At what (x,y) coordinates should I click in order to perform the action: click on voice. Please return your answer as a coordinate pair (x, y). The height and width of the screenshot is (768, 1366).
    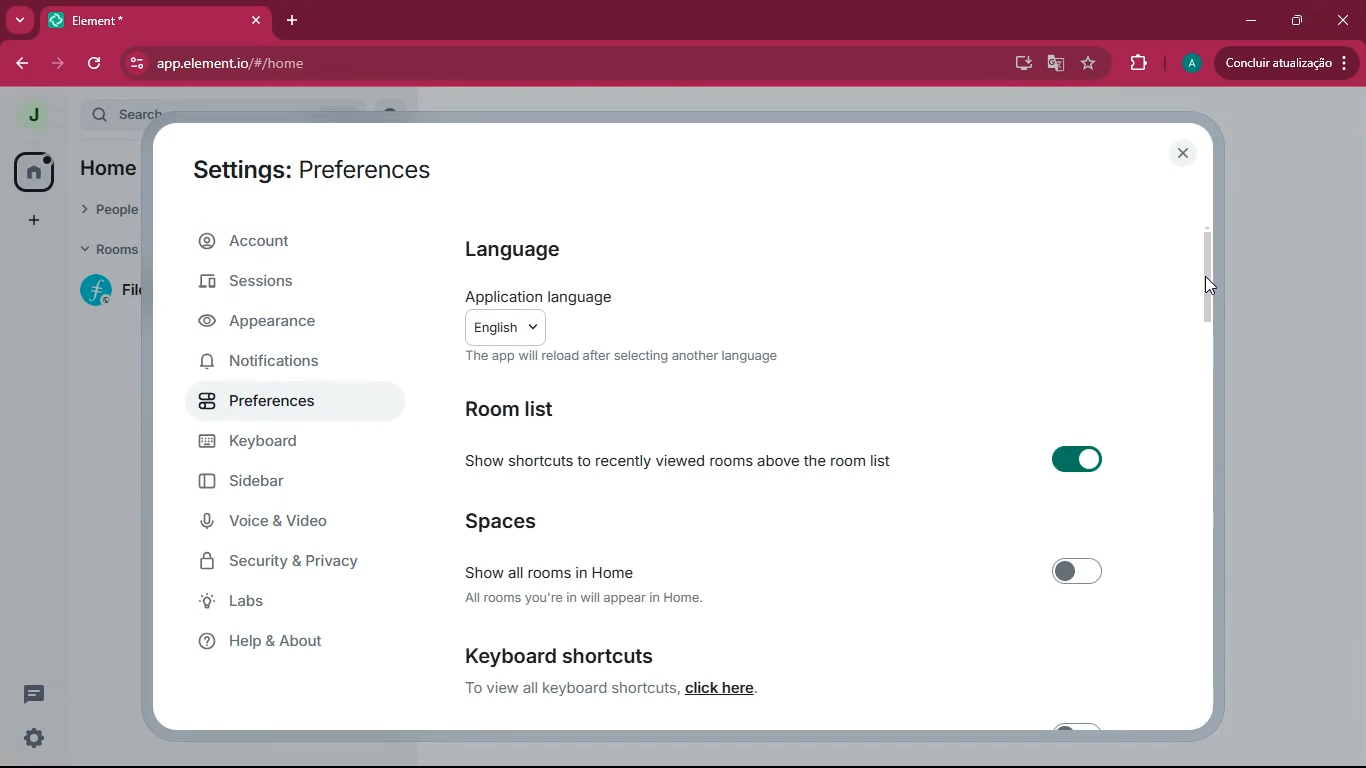
    Looking at the image, I should click on (276, 523).